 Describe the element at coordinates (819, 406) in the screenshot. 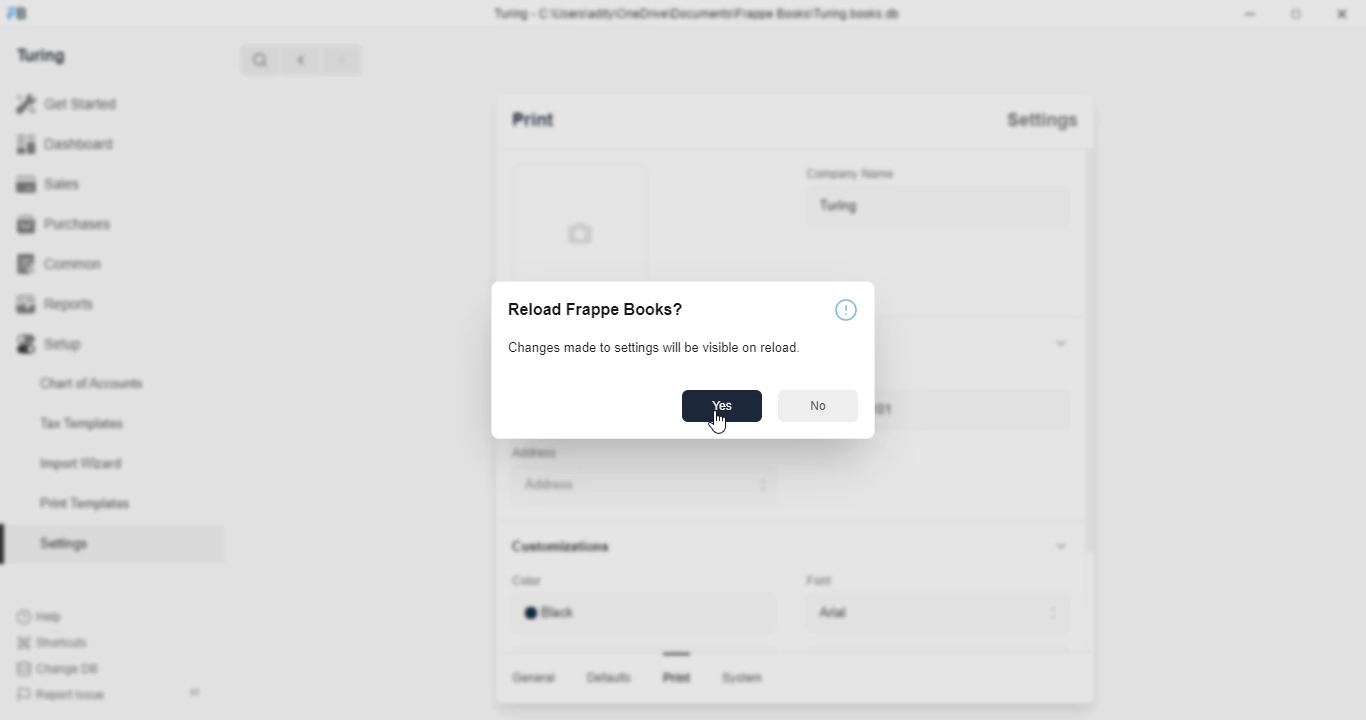

I see `No` at that location.